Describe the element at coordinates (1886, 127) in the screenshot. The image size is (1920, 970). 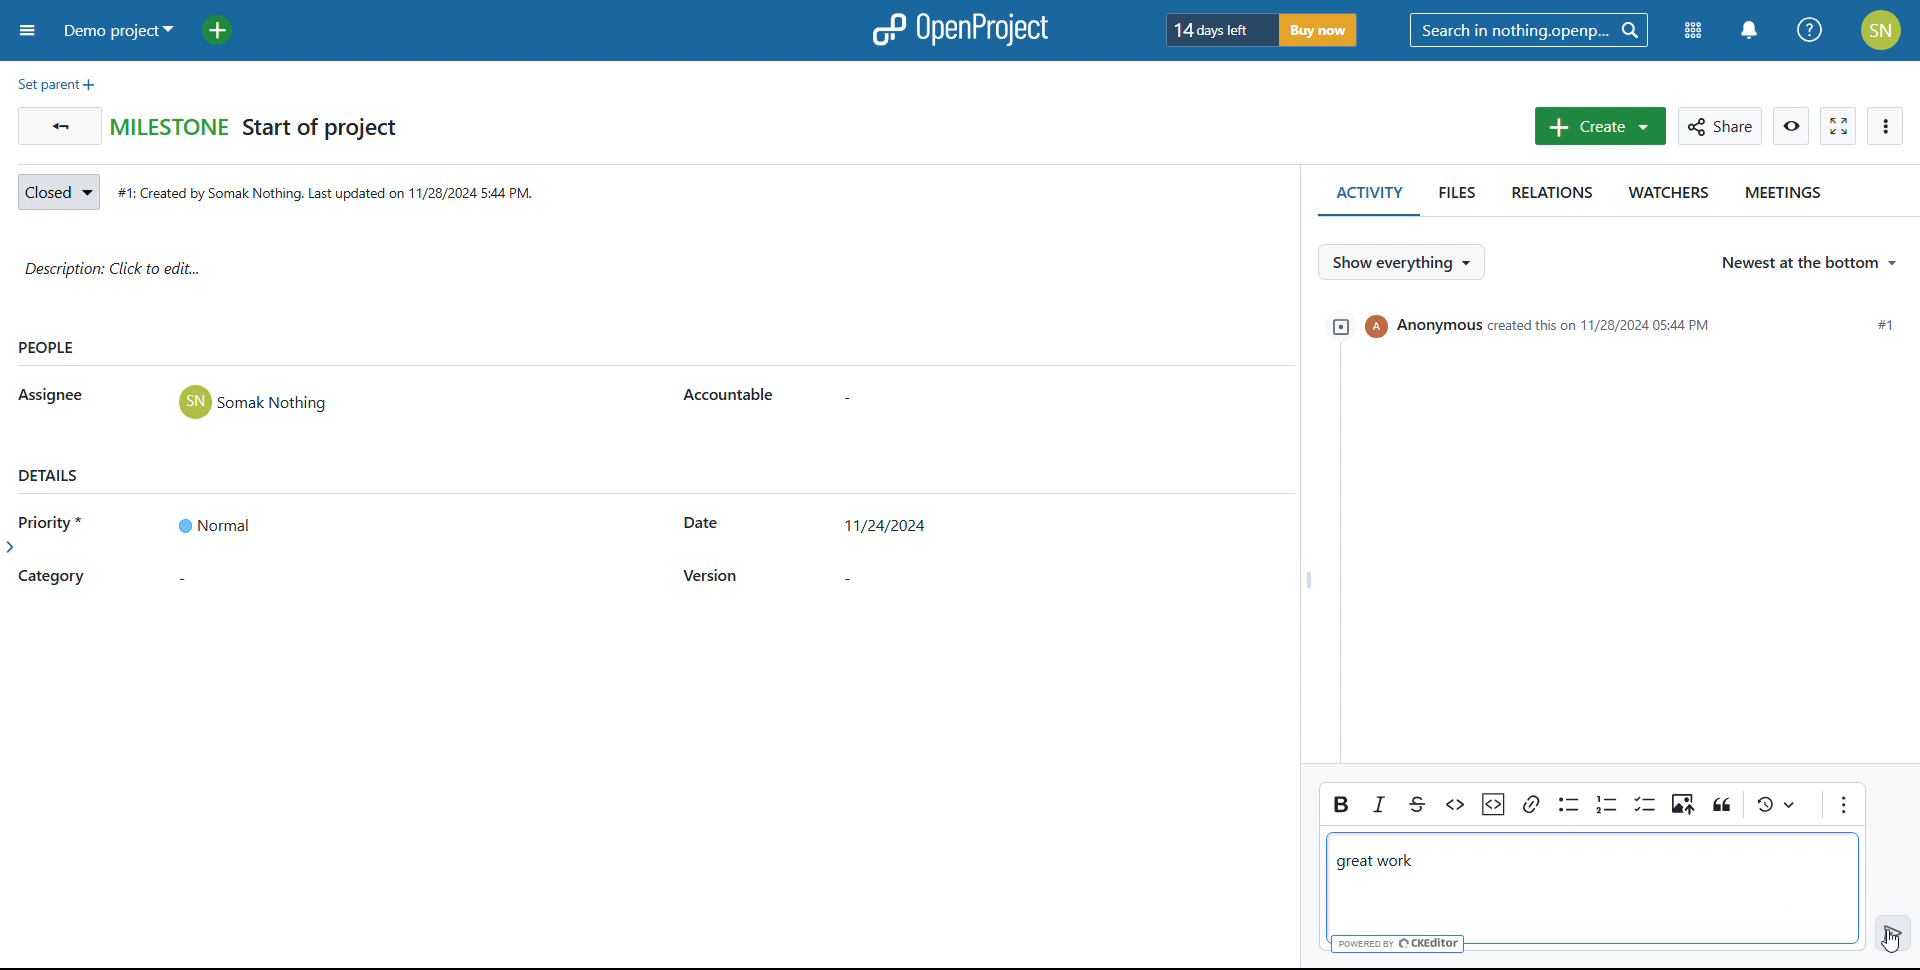
I see `more` at that location.